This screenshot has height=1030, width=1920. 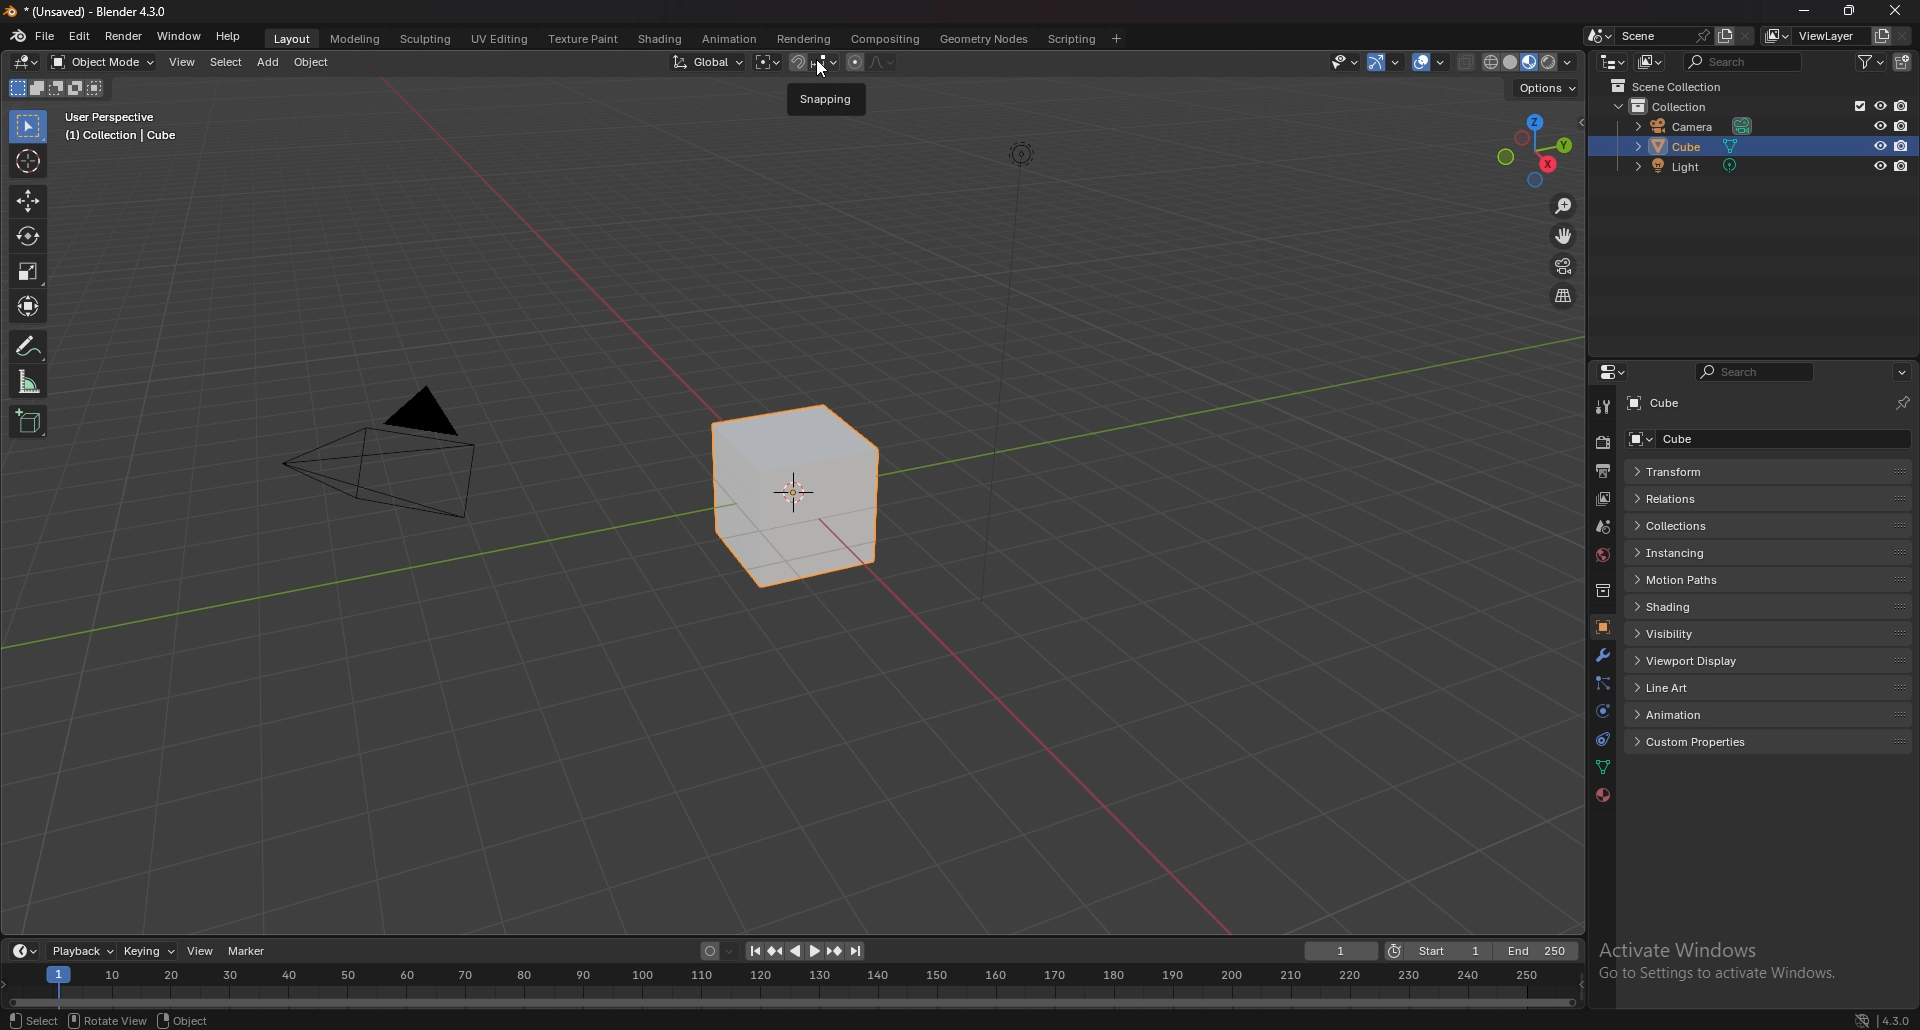 What do you see at coordinates (778, 951) in the screenshot?
I see `jump to previous keyframe` at bounding box center [778, 951].